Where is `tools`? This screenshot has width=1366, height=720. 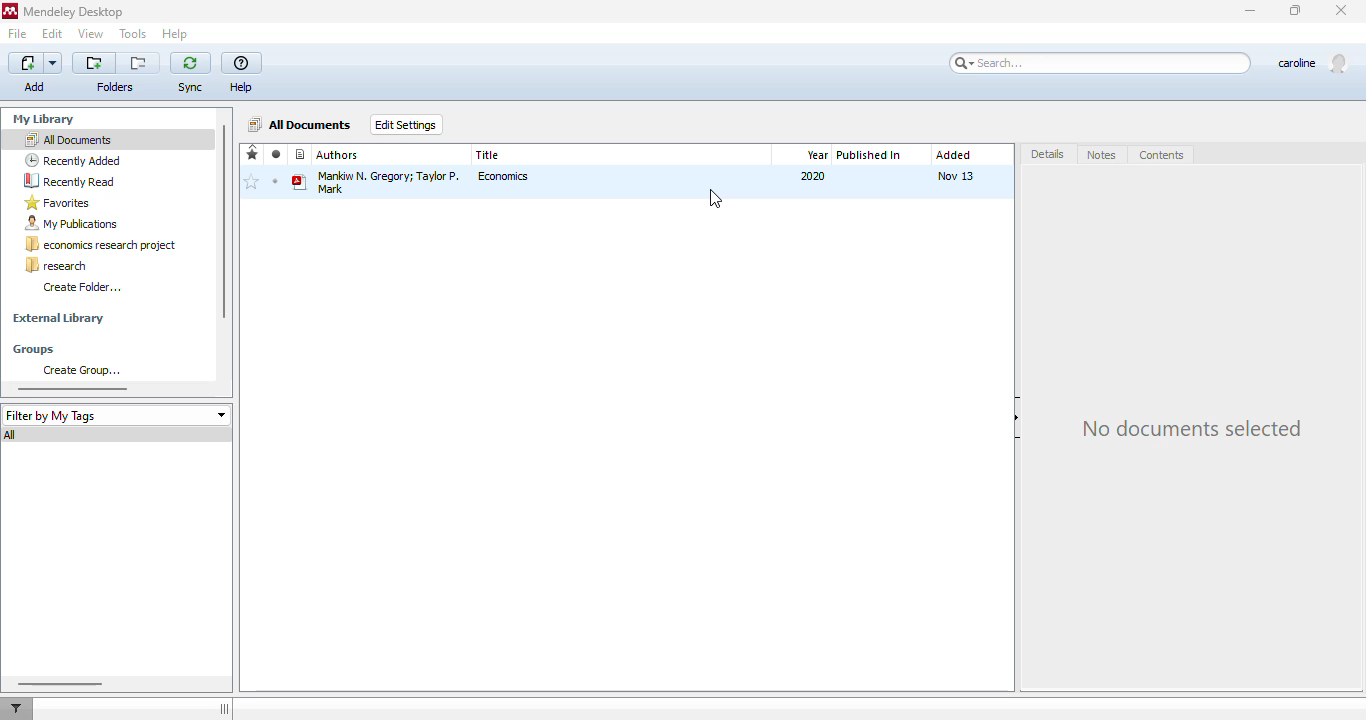
tools is located at coordinates (133, 34).